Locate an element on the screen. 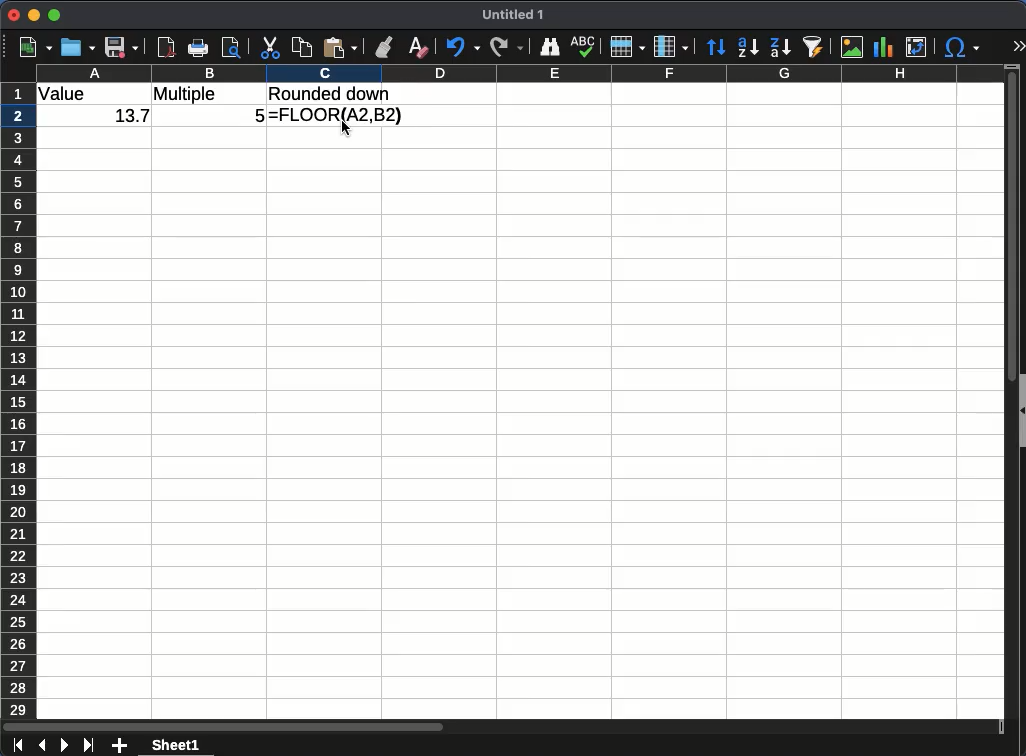 The height and width of the screenshot is (756, 1026). cursor is located at coordinates (346, 127).